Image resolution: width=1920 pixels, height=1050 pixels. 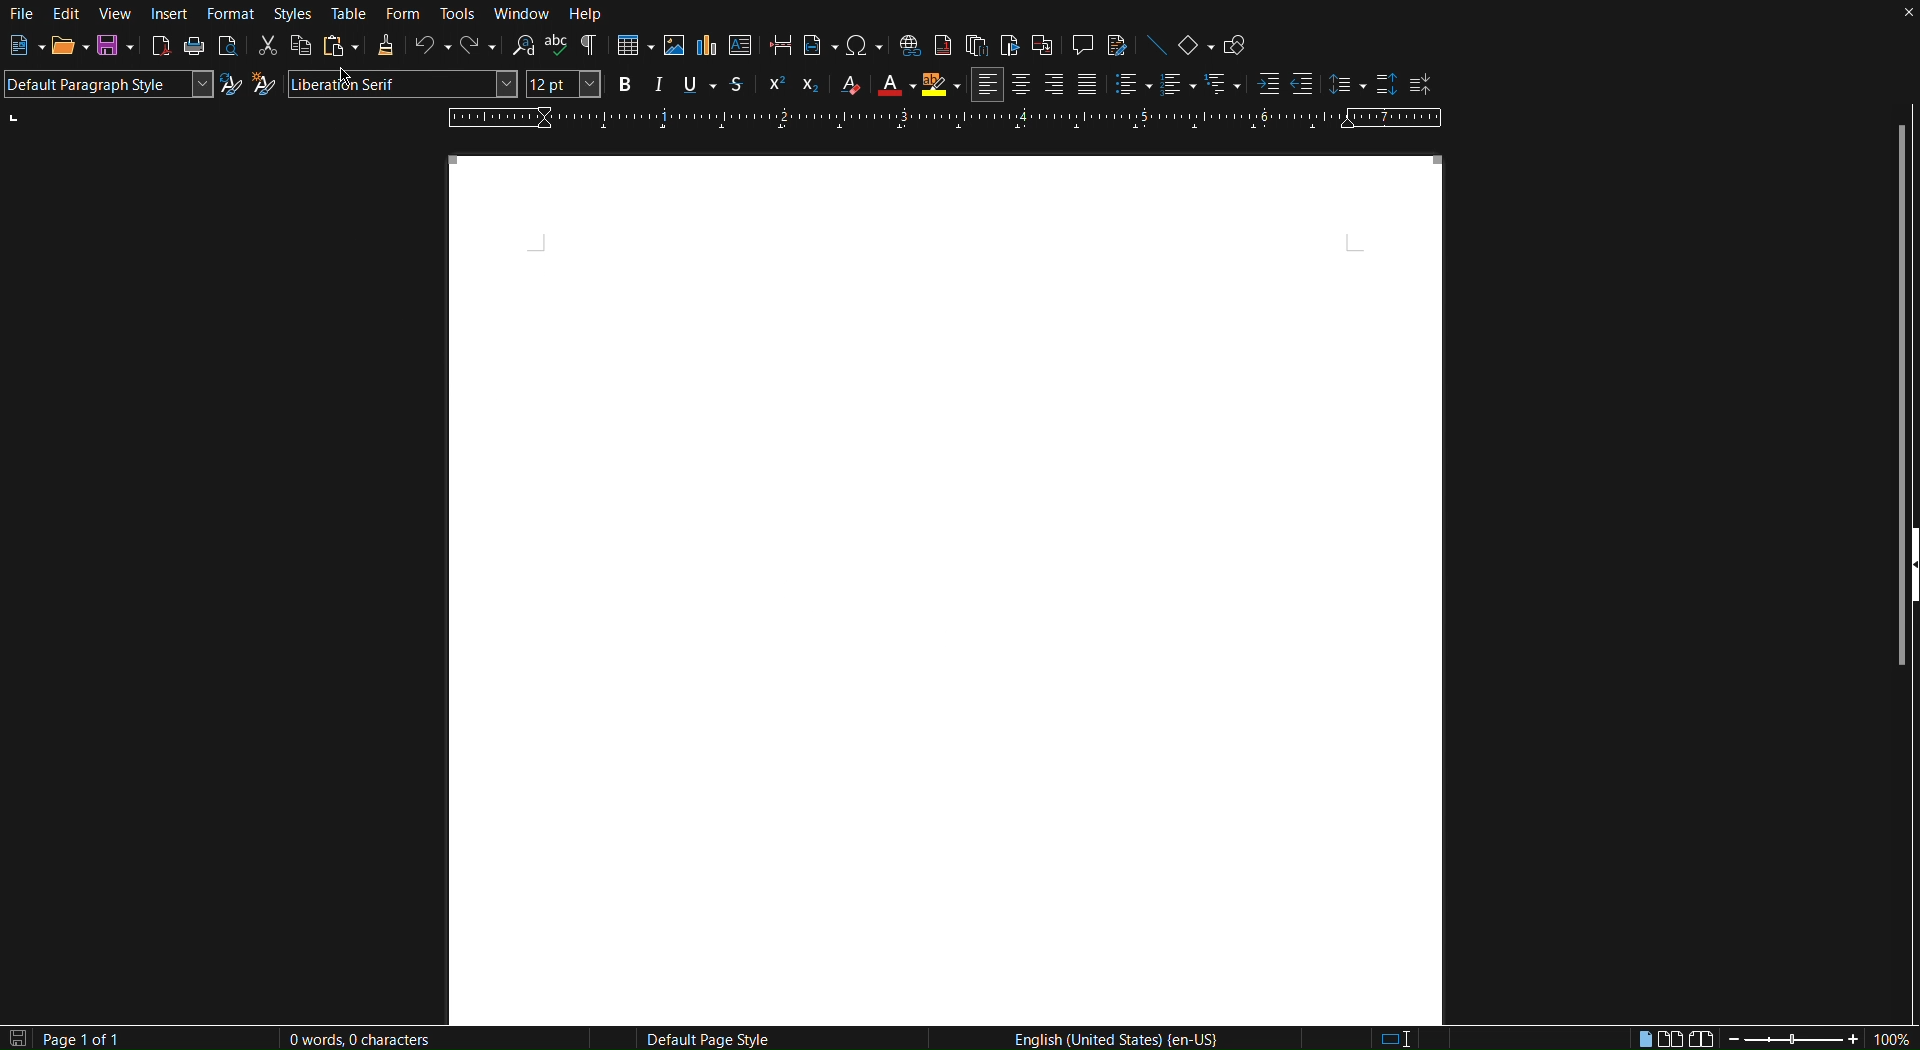 What do you see at coordinates (1008, 48) in the screenshot?
I see `Insert Bookmark` at bounding box center [1008, 48].